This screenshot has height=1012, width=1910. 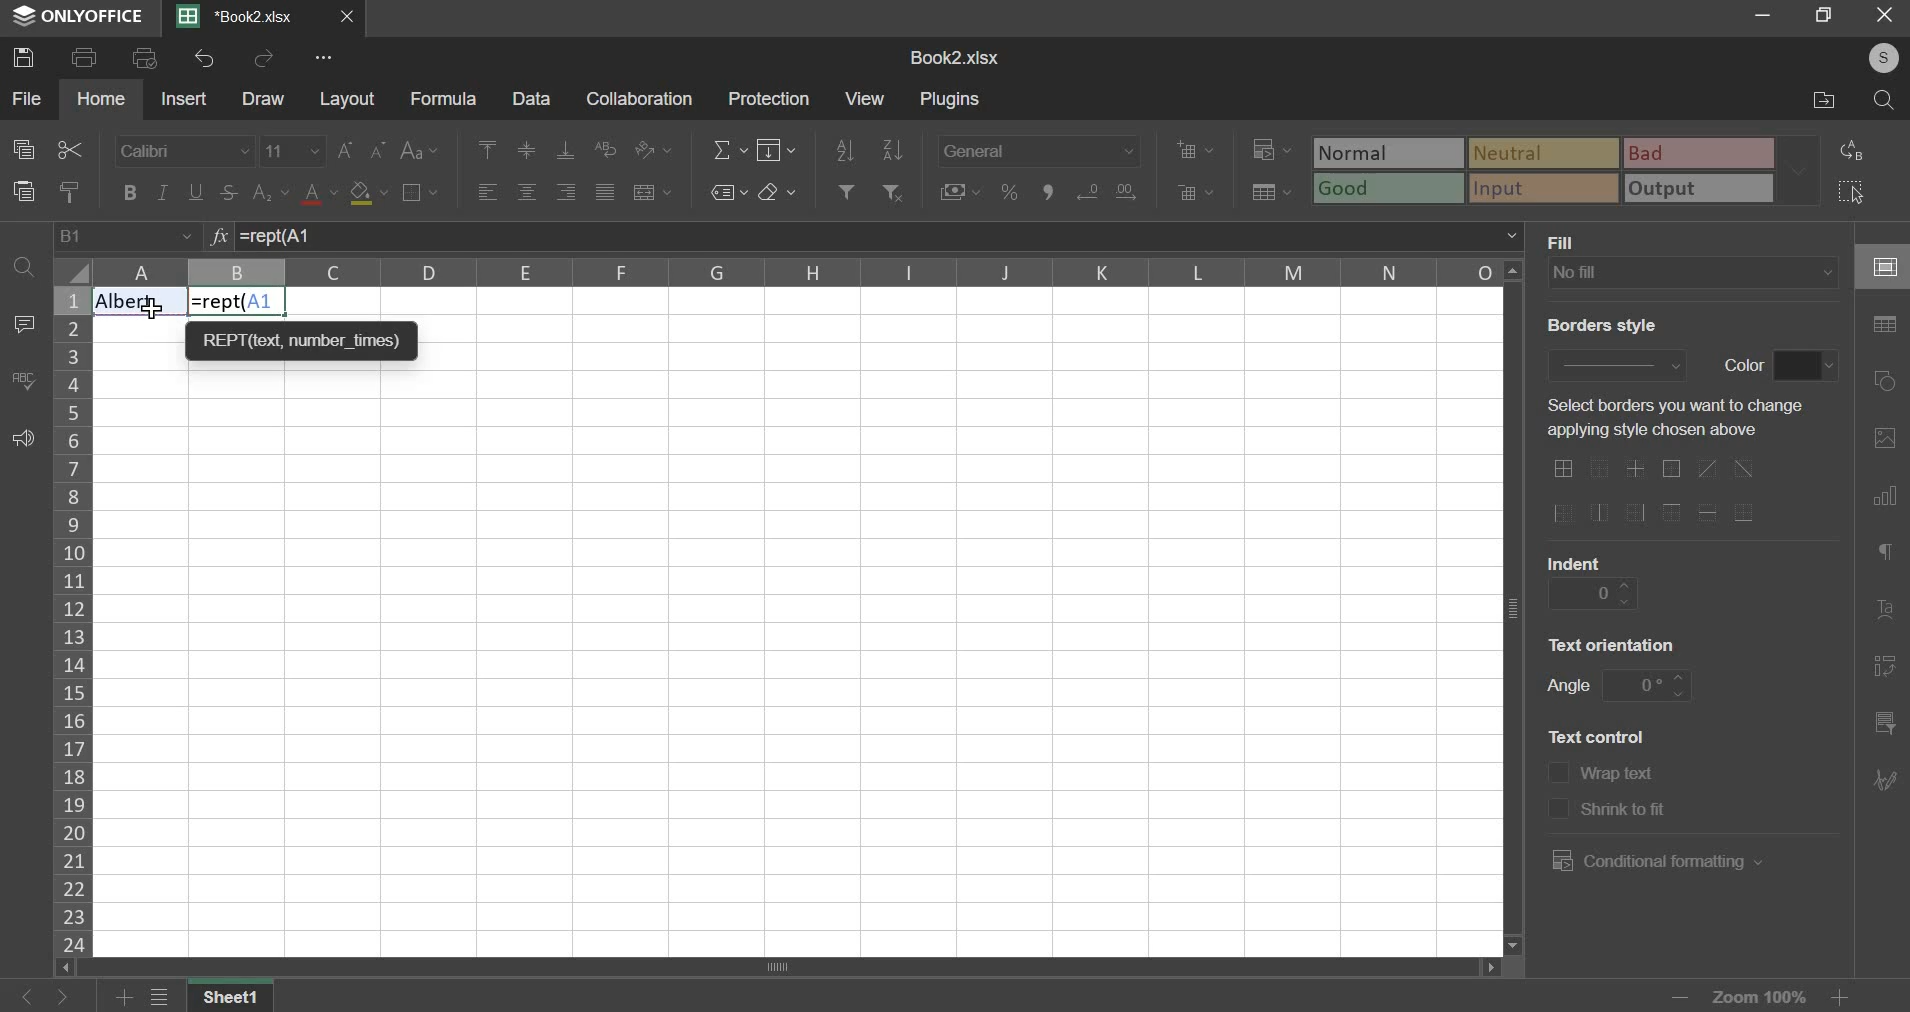 I want to click on draw, so click(x=264, y=98).